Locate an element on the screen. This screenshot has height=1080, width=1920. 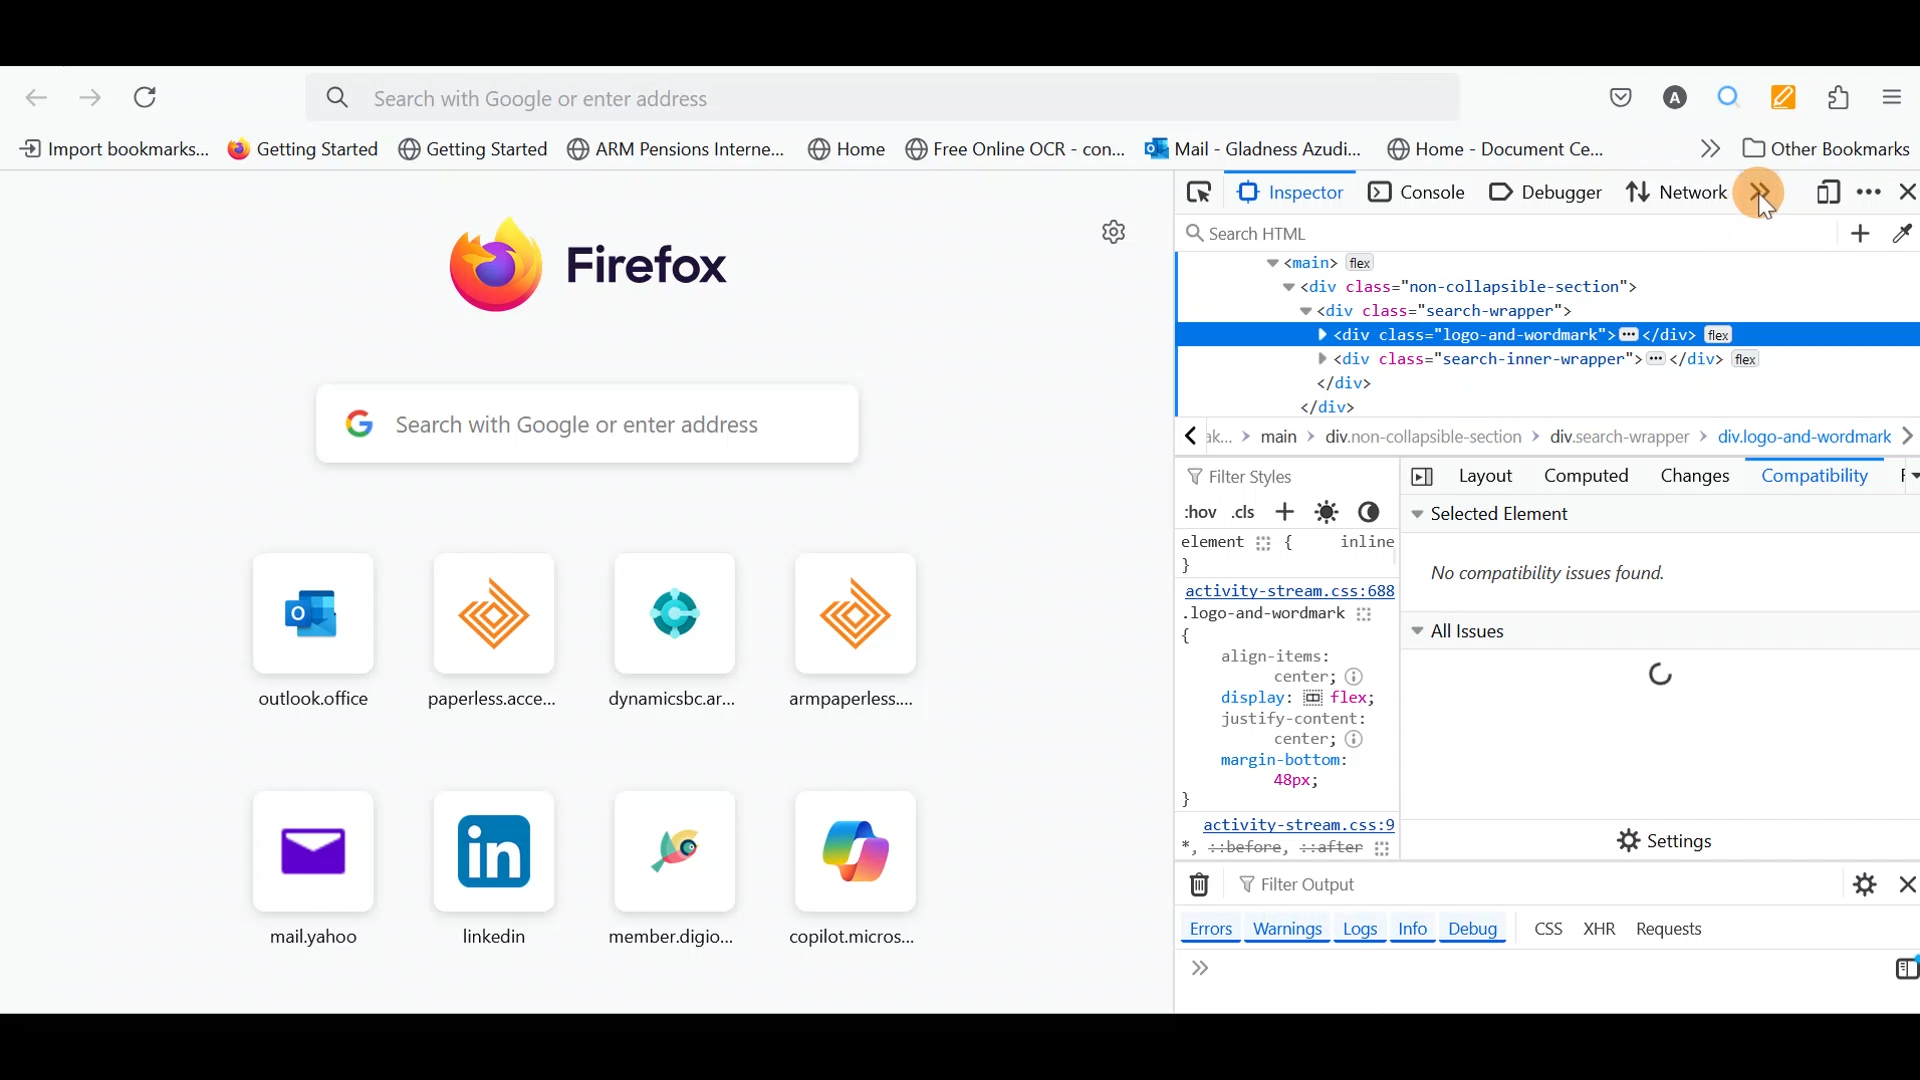
Multi keywords highlighter is located at coordinates (1790, 97).